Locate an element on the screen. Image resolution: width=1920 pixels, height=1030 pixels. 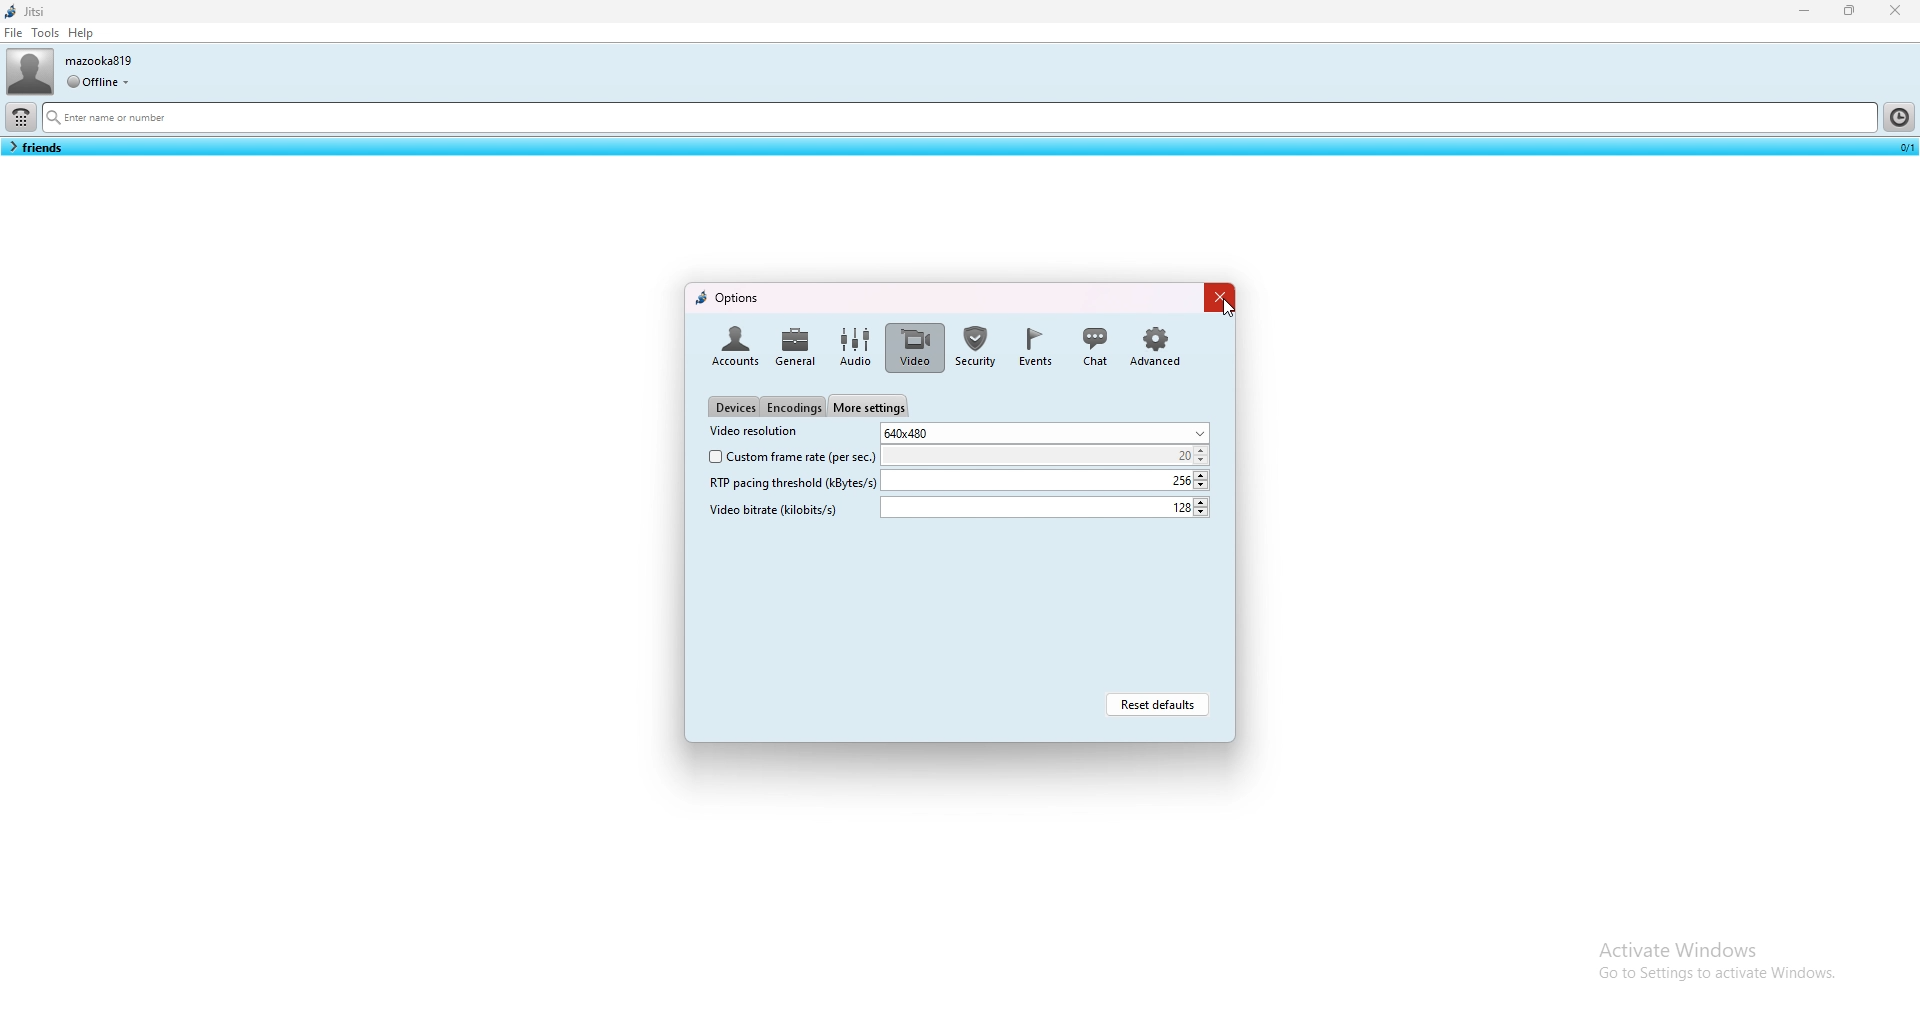
file is located at coordinates (14, 32).